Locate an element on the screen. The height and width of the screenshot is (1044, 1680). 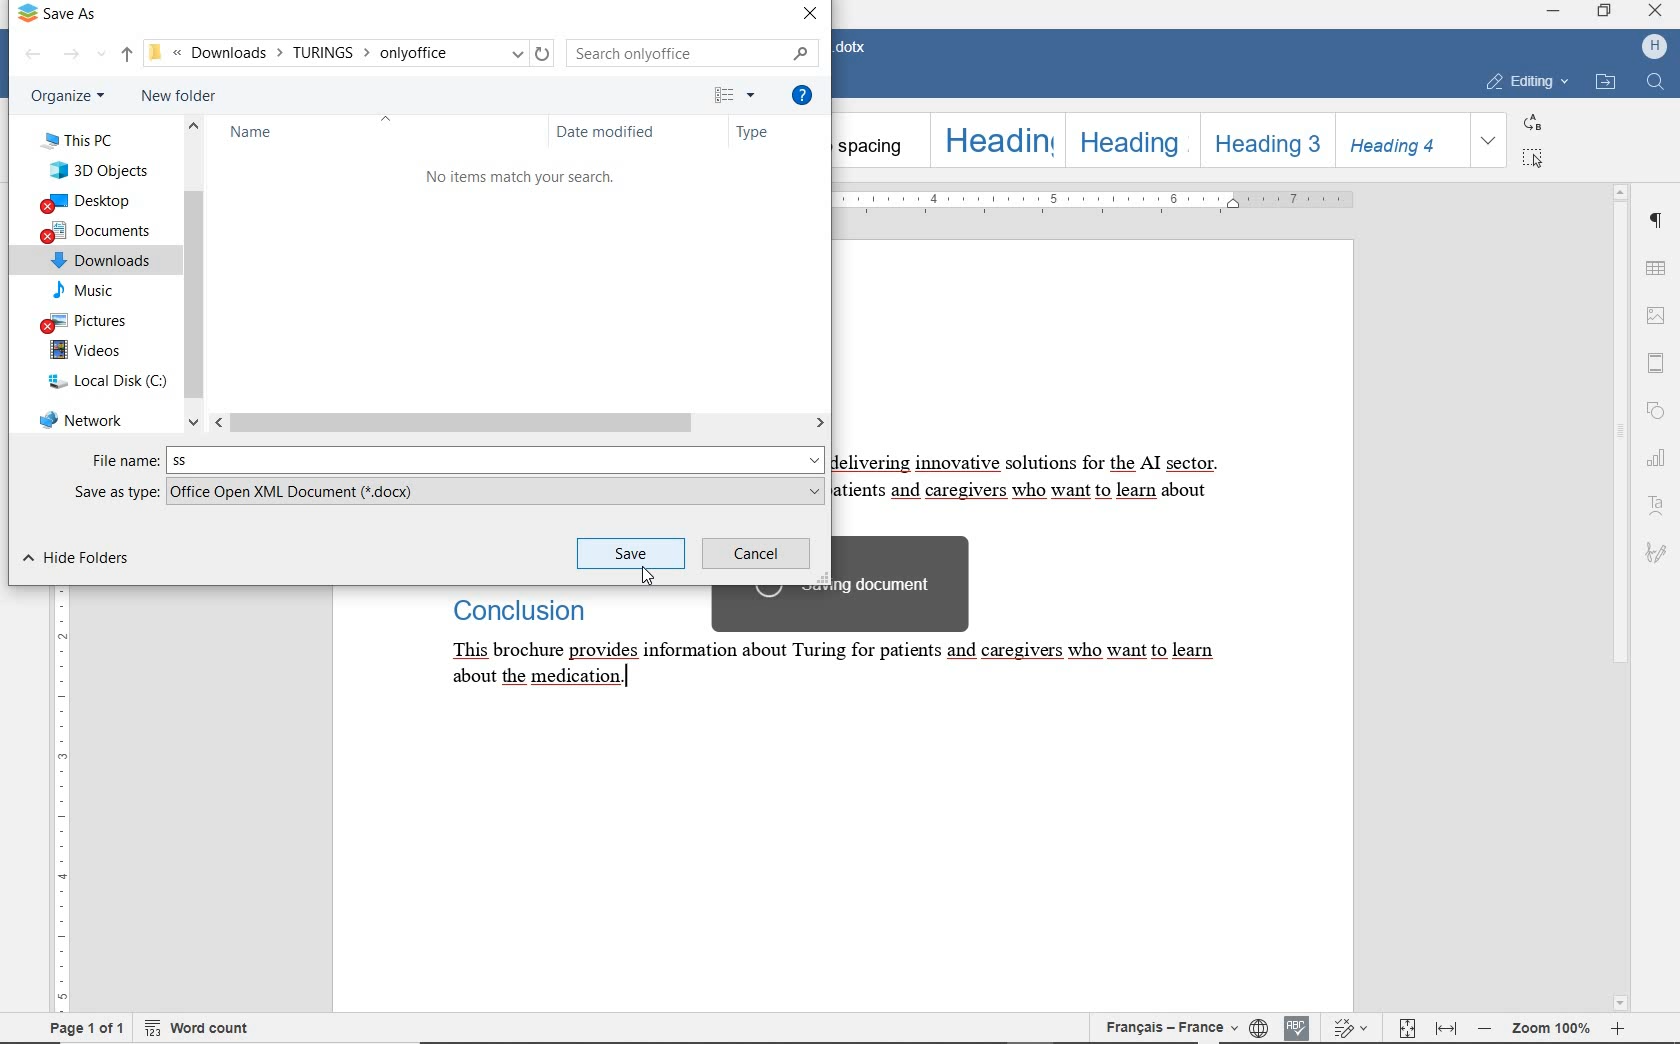
scroll down is located at coordinates (194, 424).